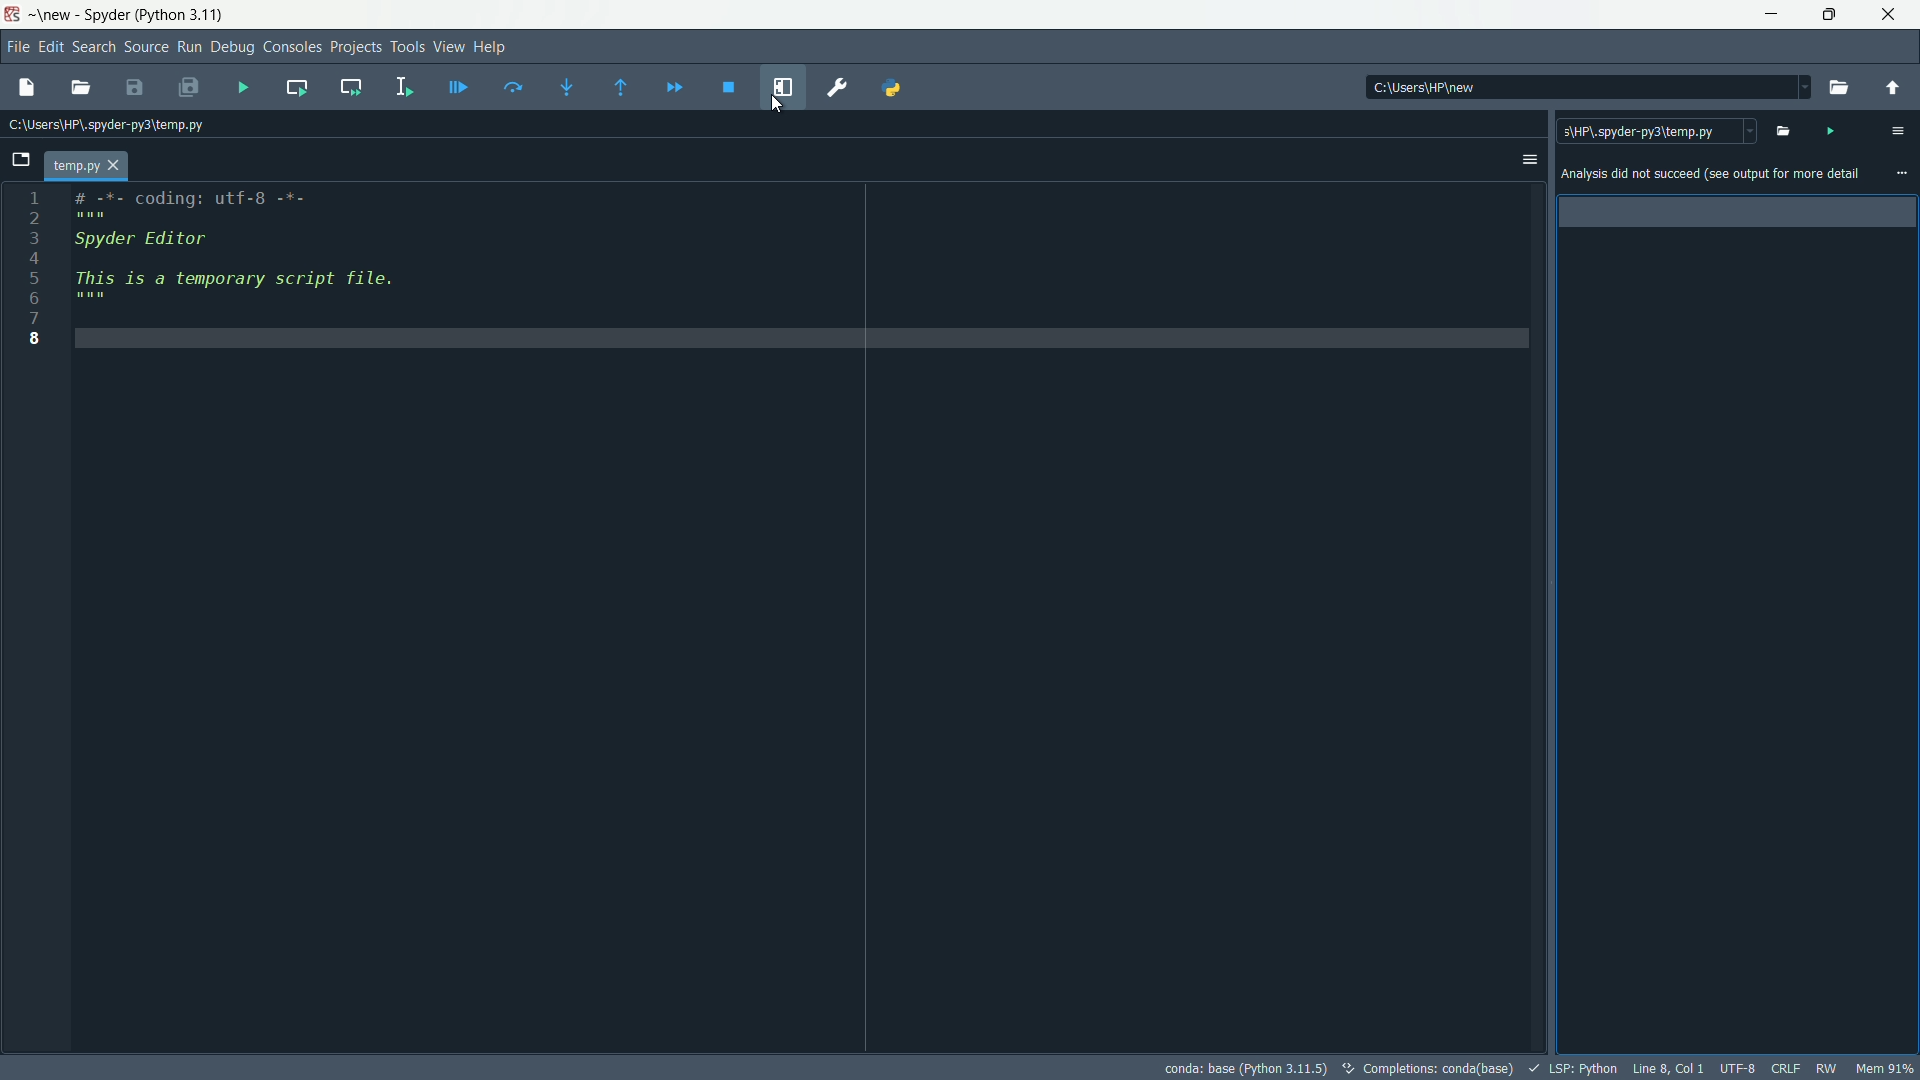 The width and height of the screenshot is (1920, 1080). Describe the element at coordinates (15, 46) in the screenshot. I see `file menu` at that location.